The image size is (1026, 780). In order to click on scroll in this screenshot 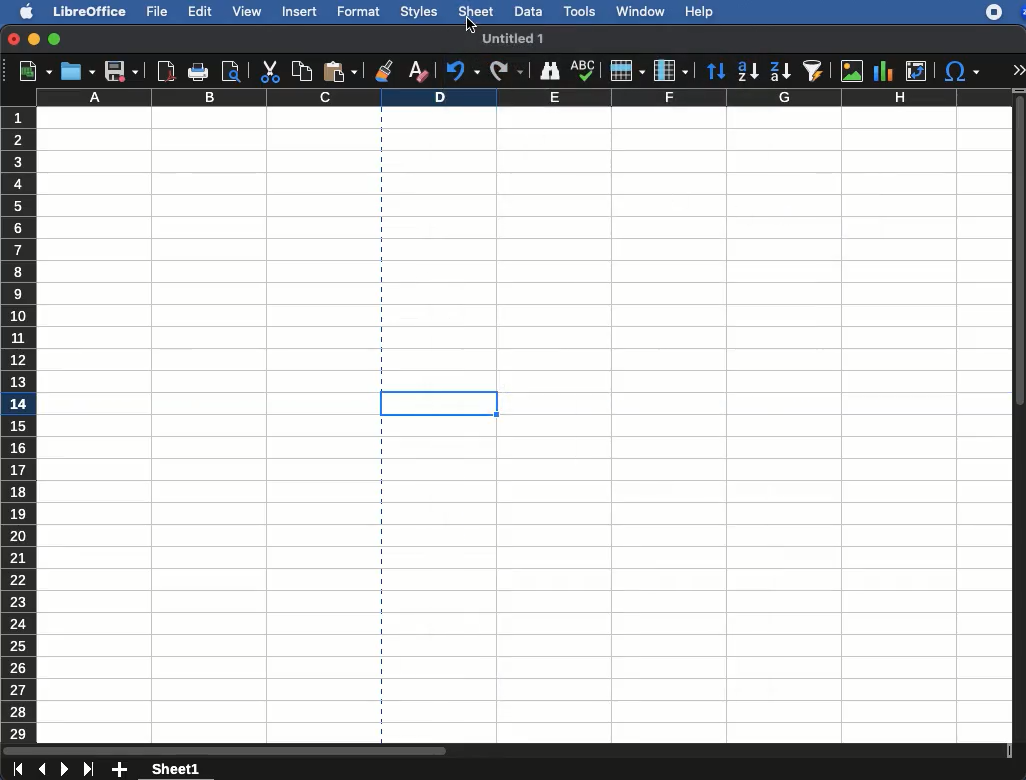, I will do `click(1020, 418)`.